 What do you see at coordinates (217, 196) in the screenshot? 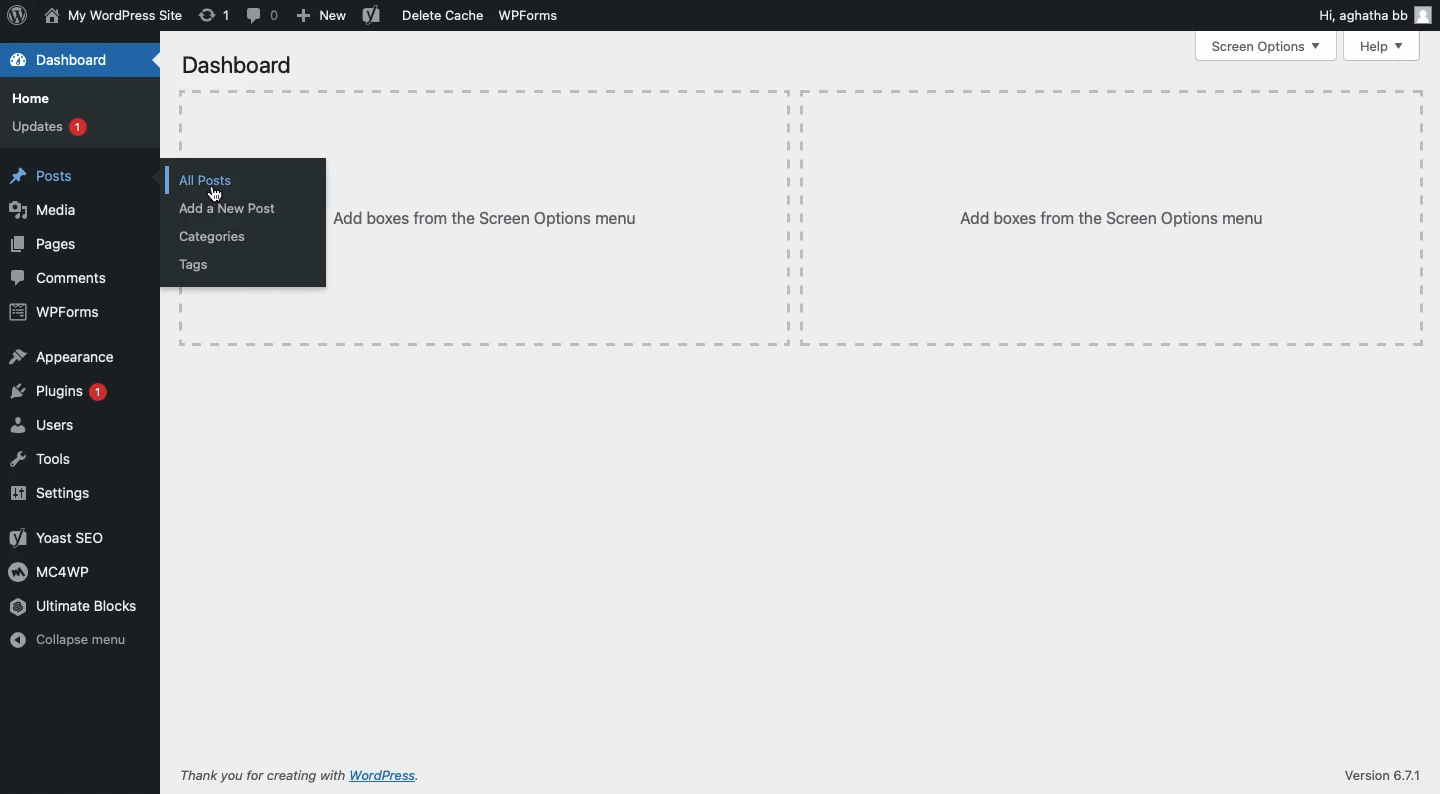
I see `cursor` at bounding box center [217, 196].